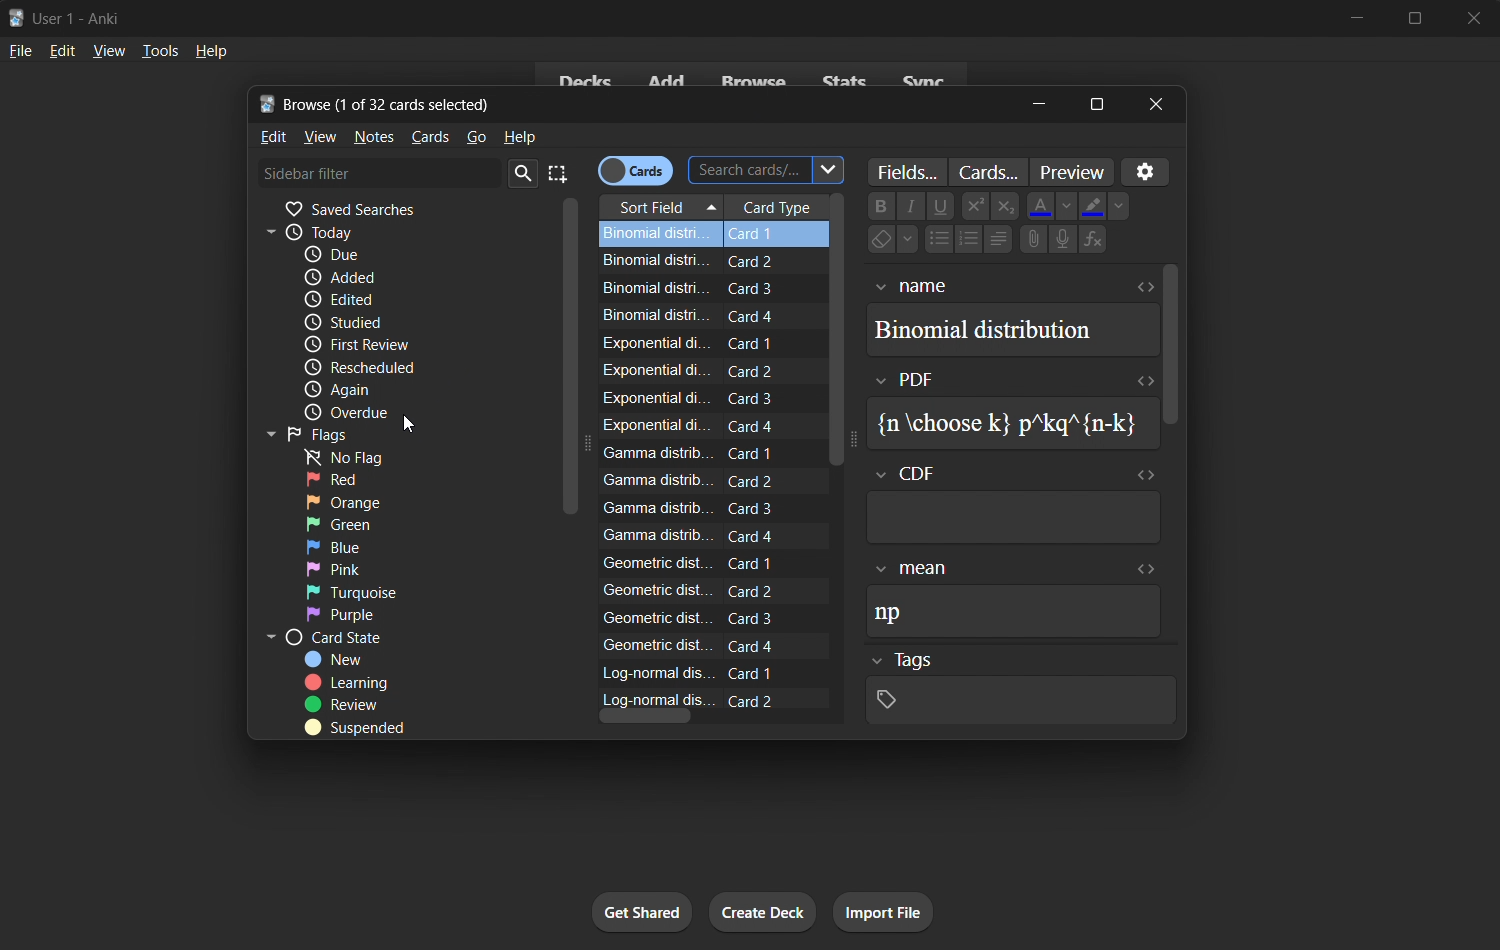 The height and width of the screenshot is (950, 1500). Describe the element at coordinates (763, 675) in the screenshot. I see `Card 1` at that location.